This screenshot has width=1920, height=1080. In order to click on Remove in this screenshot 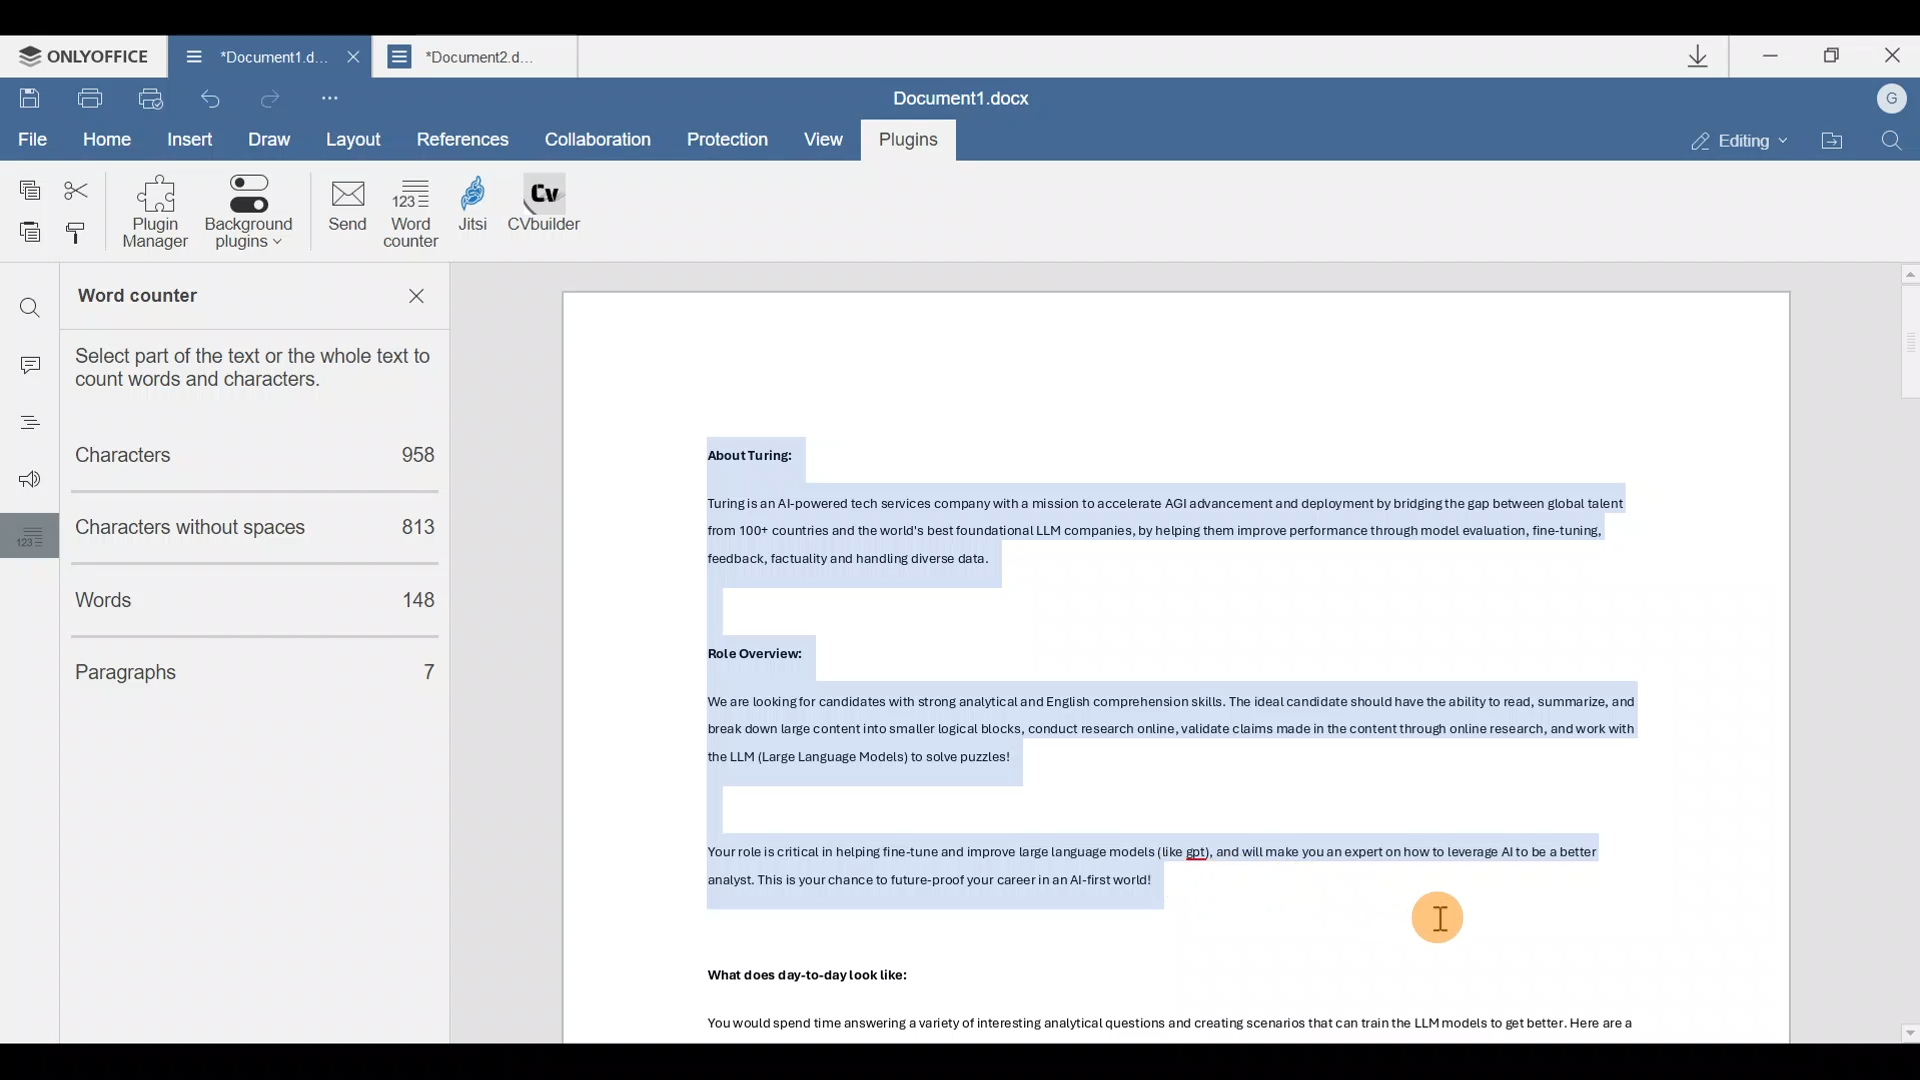, I will do `click(422, 301)`.